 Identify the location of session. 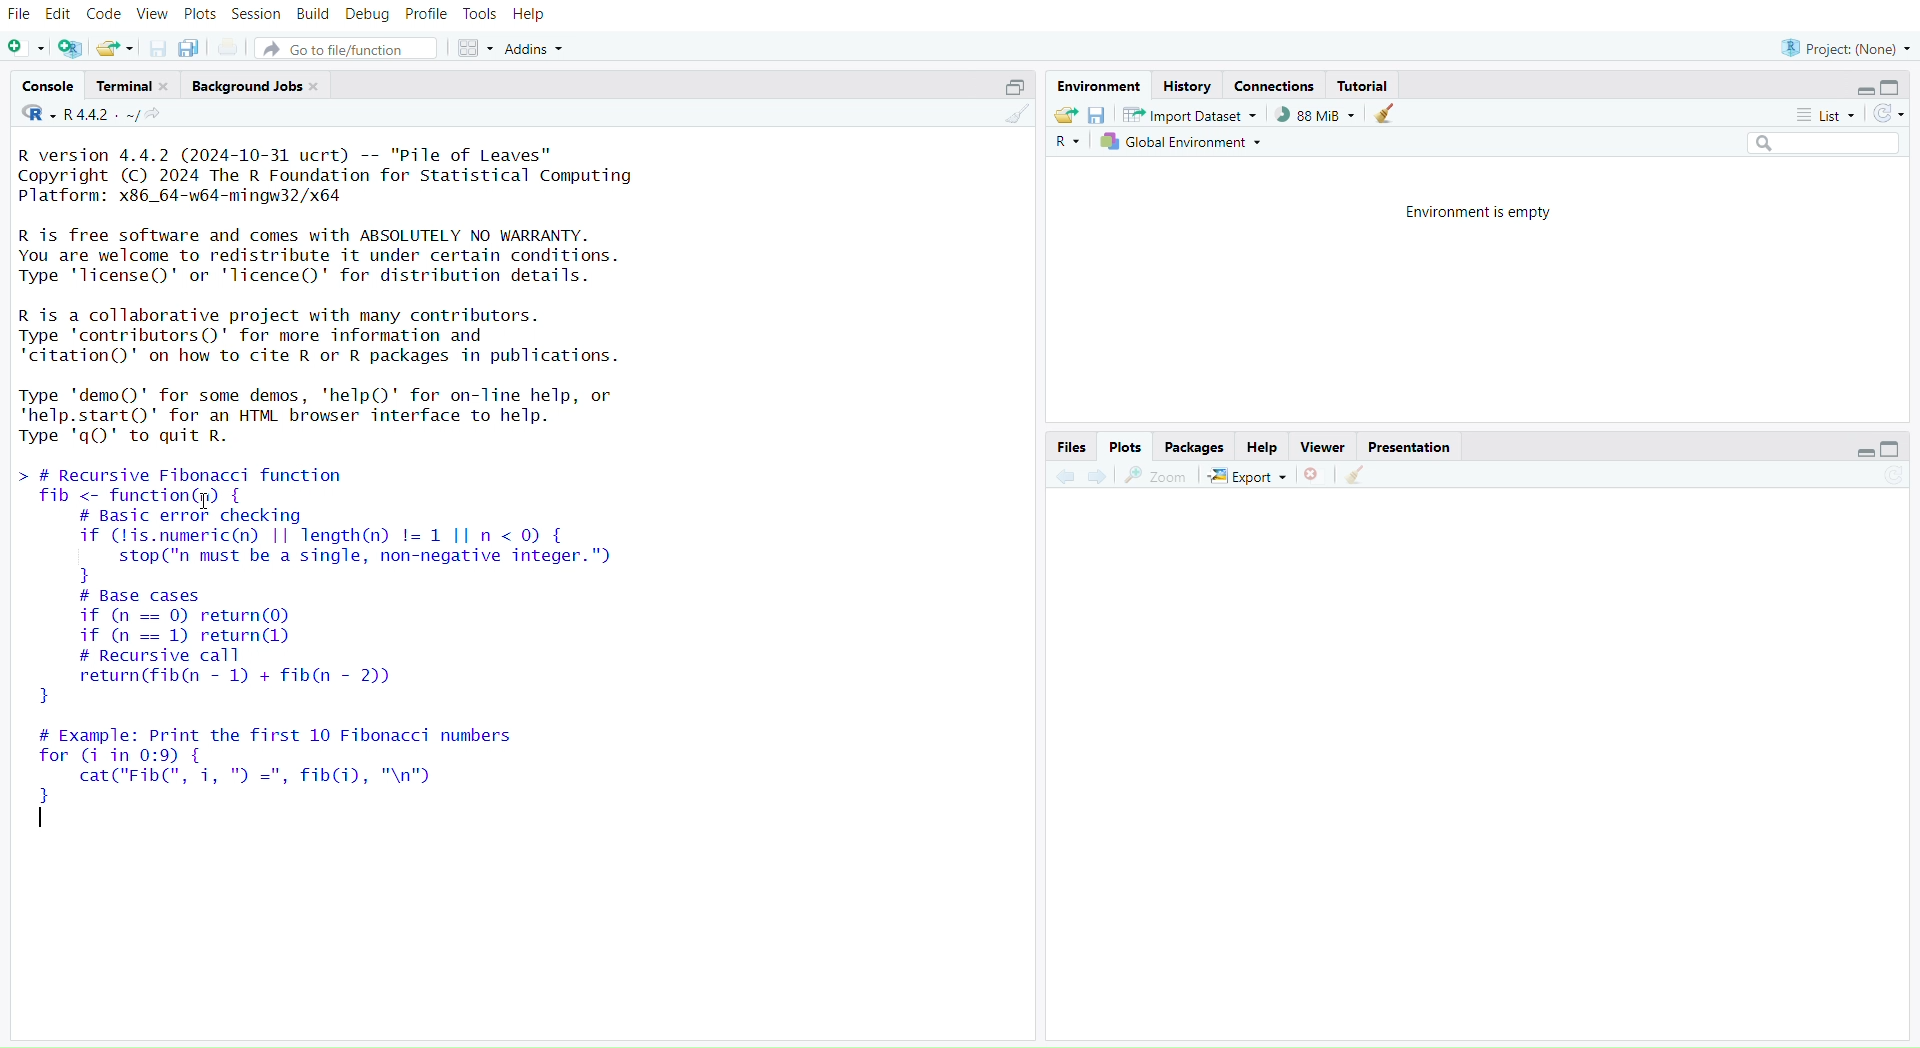
(256, 16).